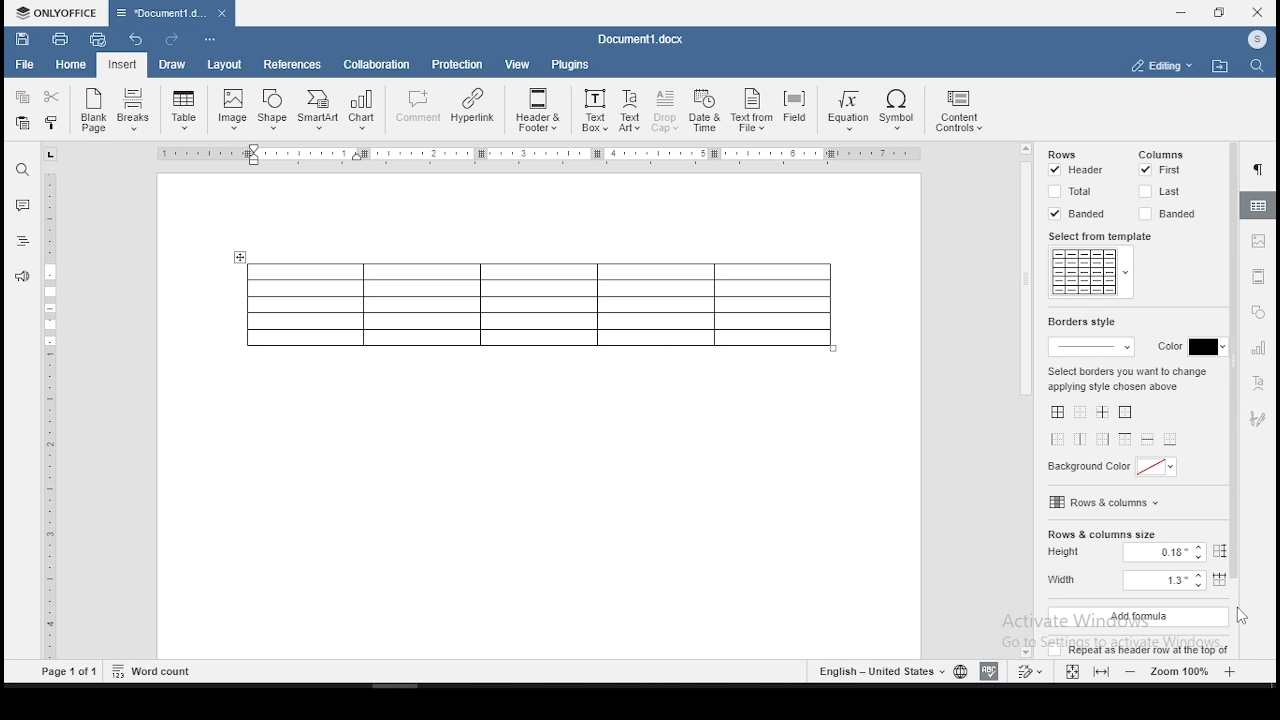  Describe the element at coordinates (1080, 440) in the screenshot. I see `vertical inner lines only` at that location.